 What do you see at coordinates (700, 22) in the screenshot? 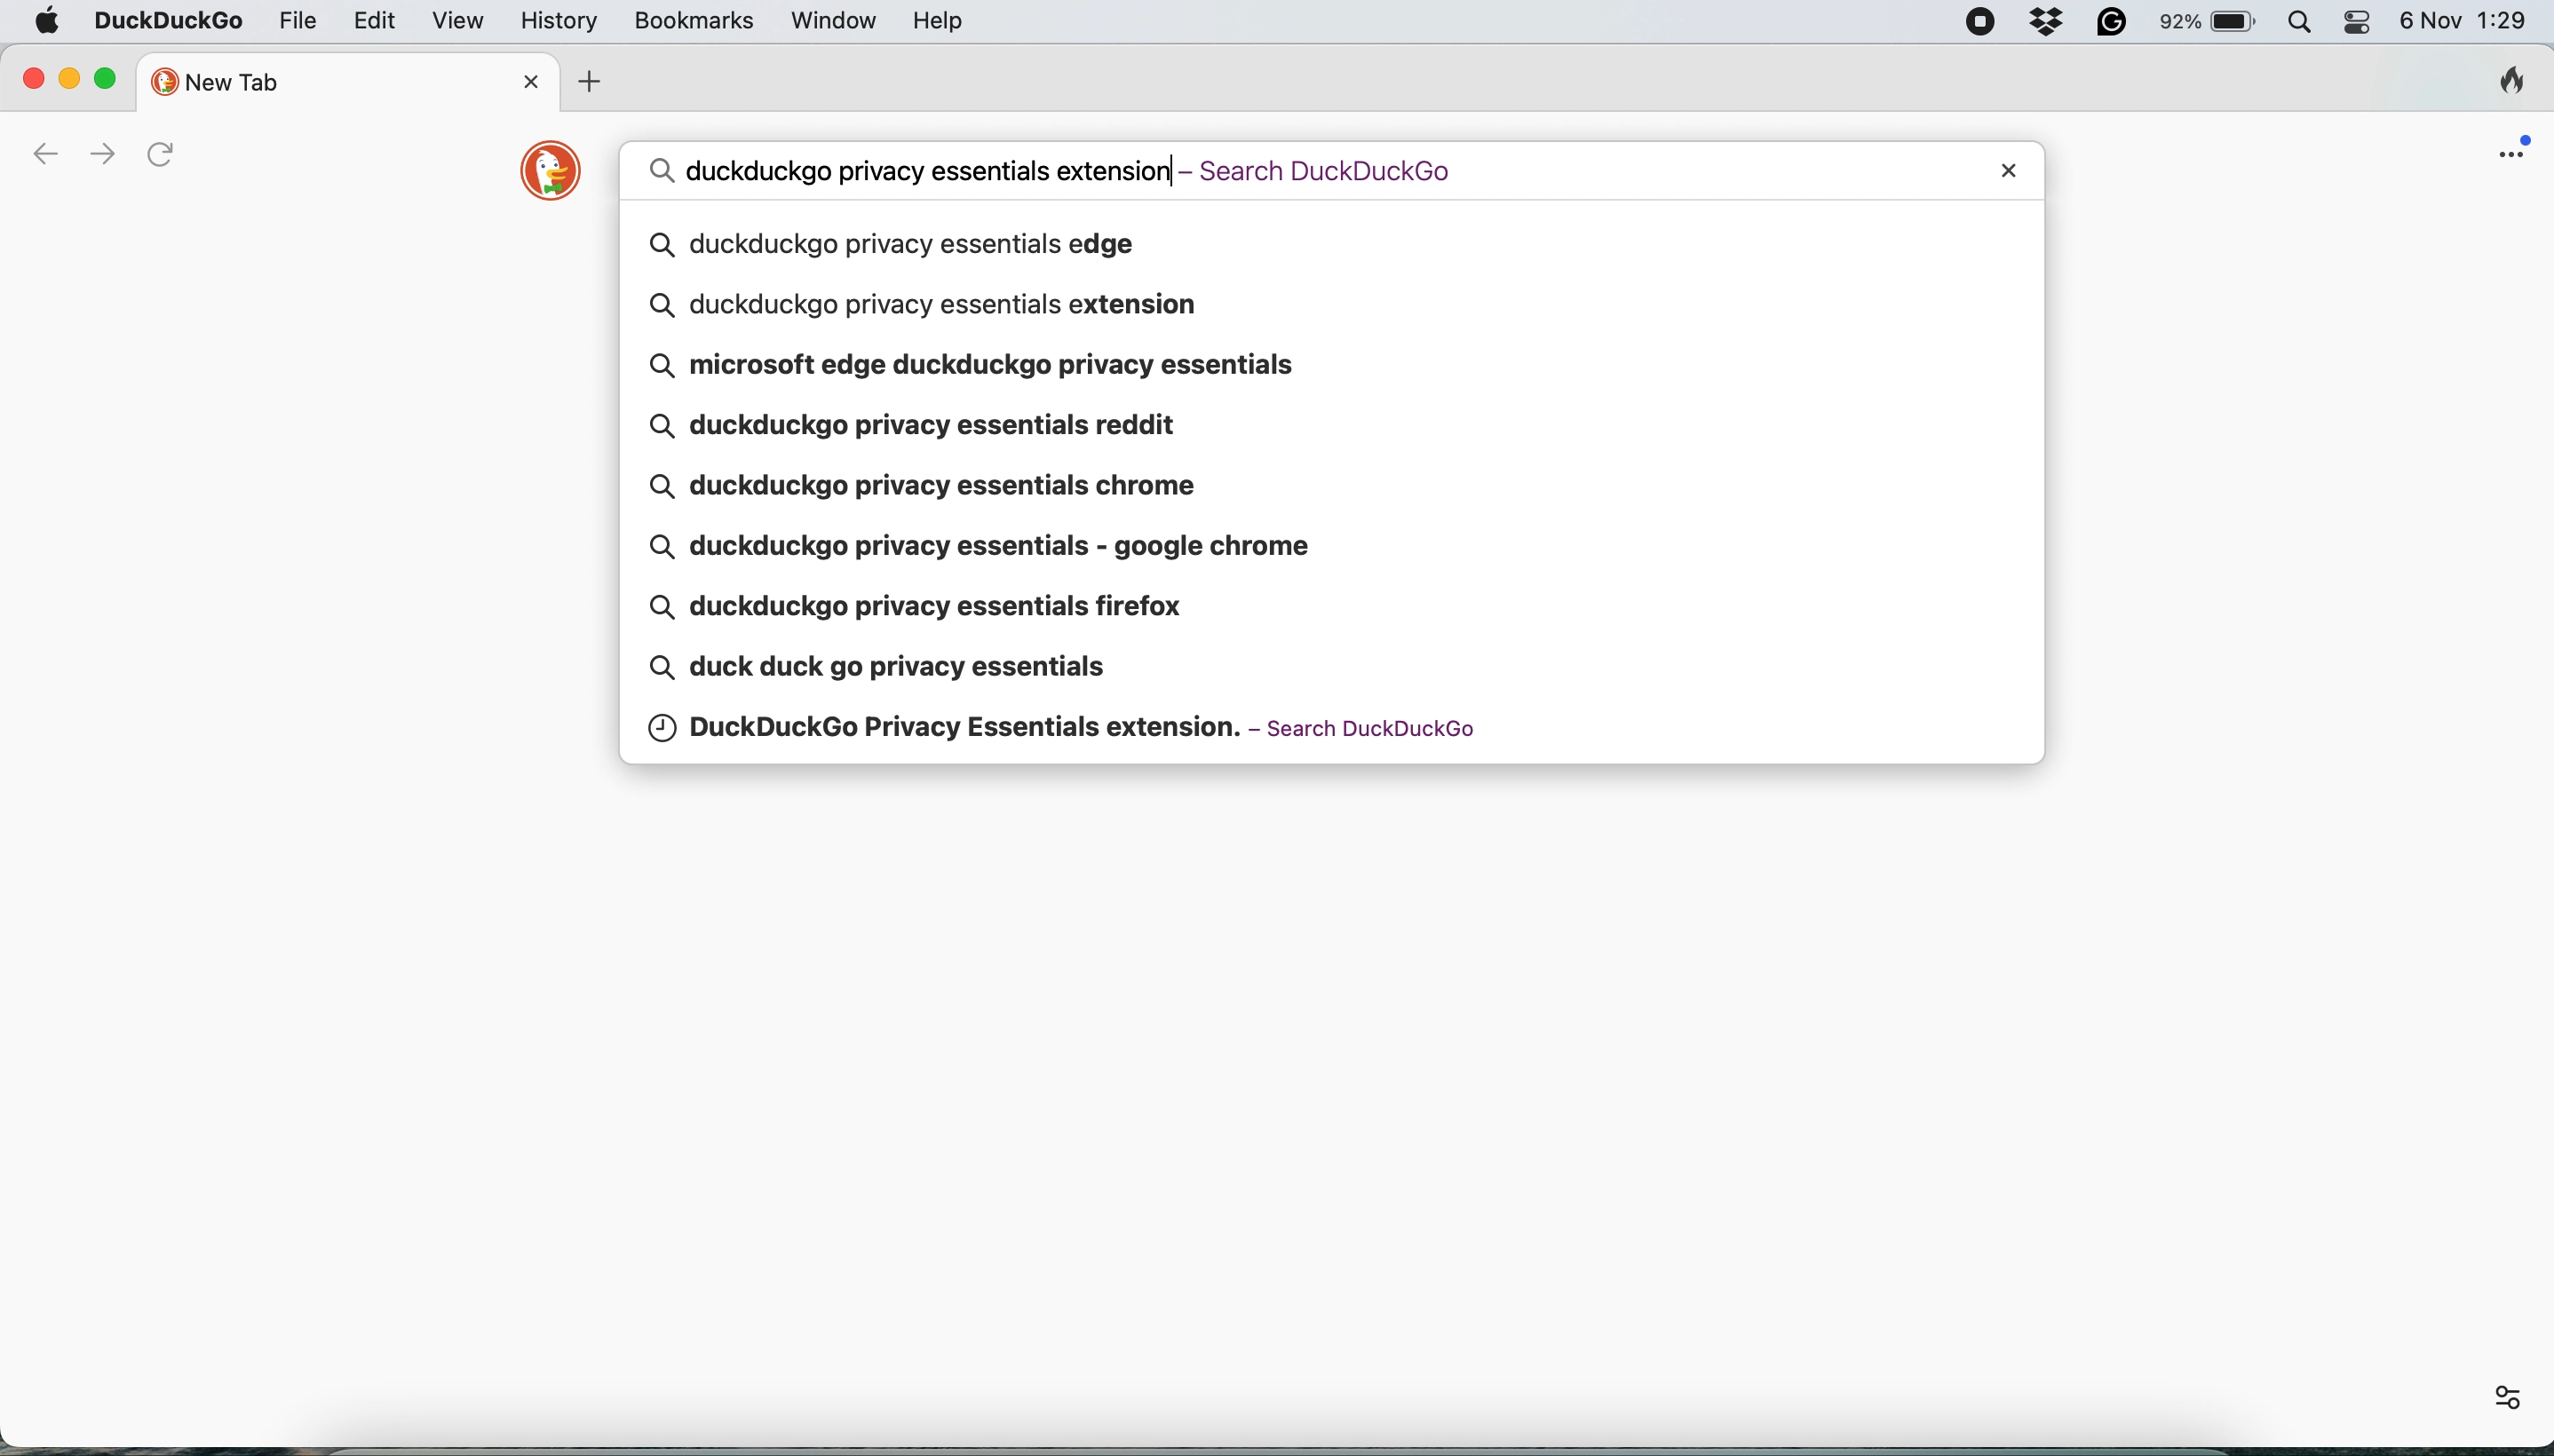
I see `bookmarks` at bounding box center [700, 22].